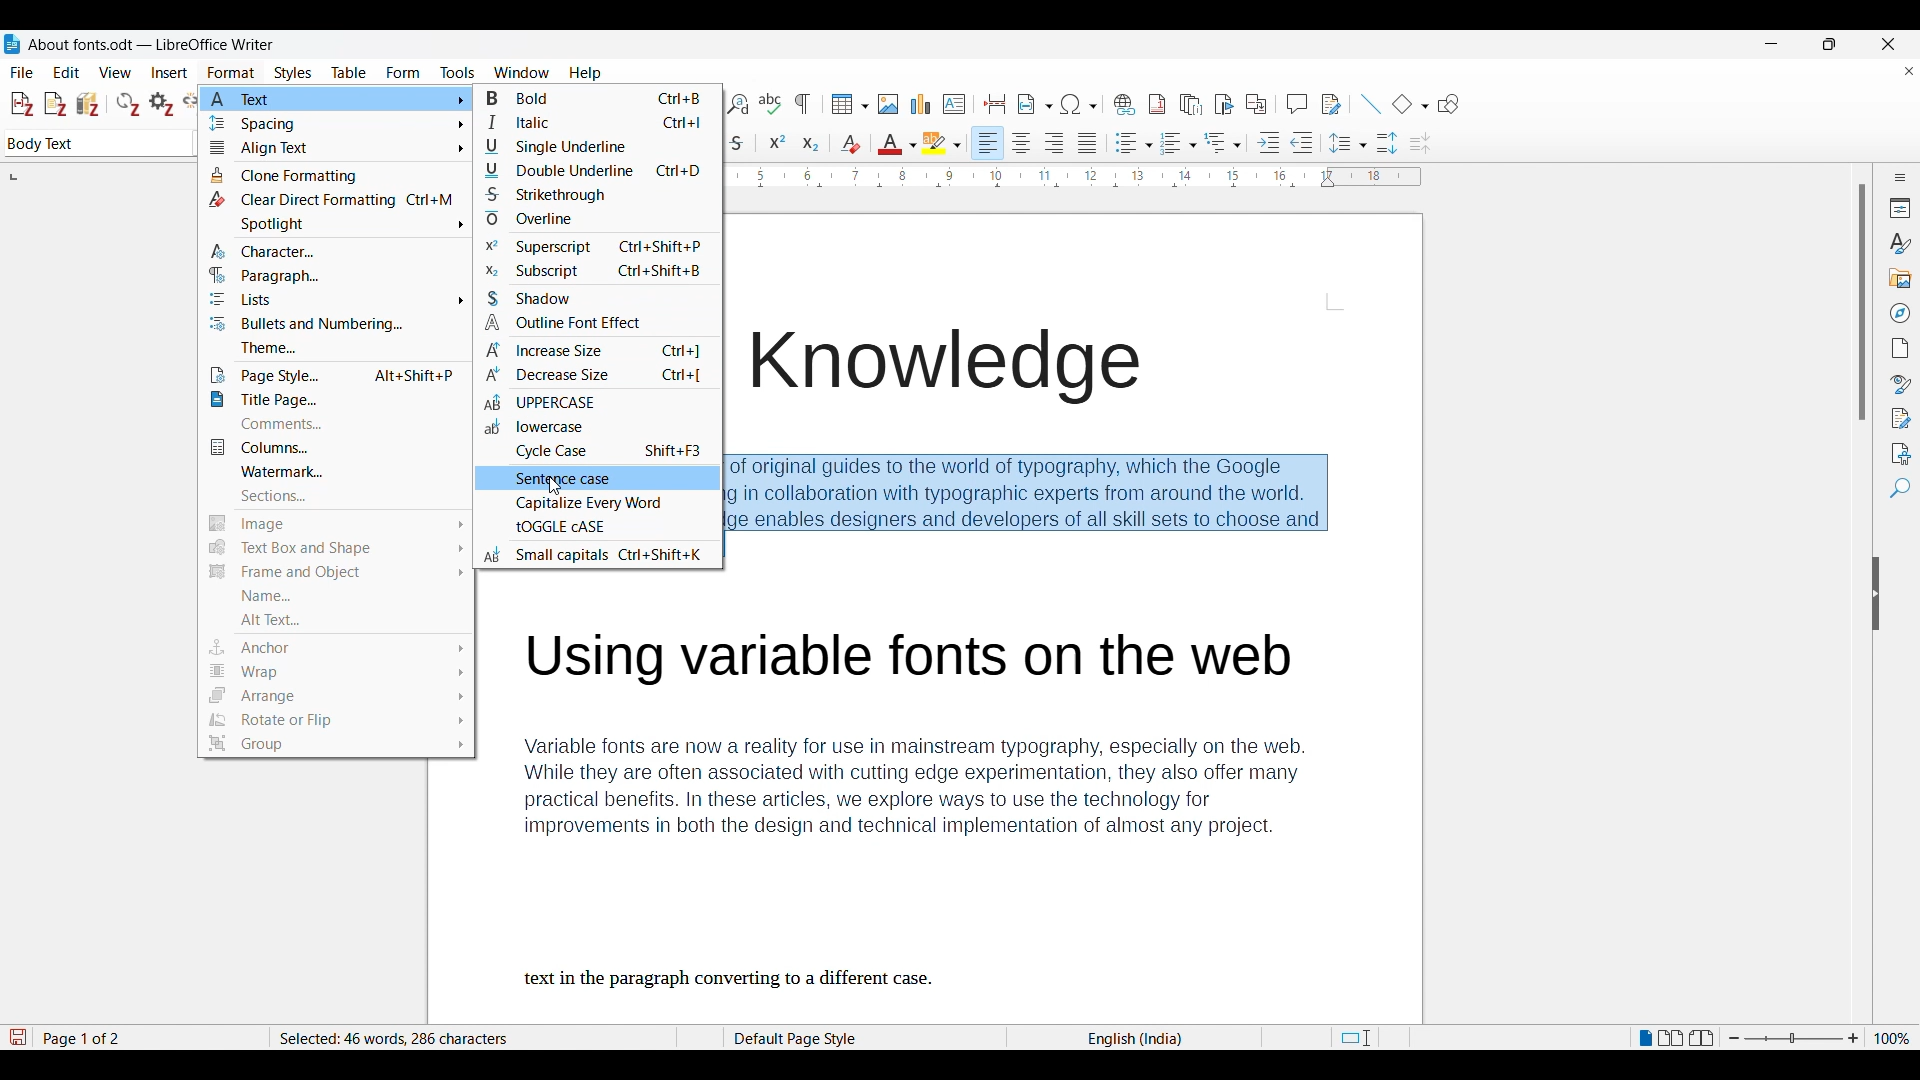 The height and width of the screenshot is (1080, 1920). I want to click on Navigator, so click(1901, 313).